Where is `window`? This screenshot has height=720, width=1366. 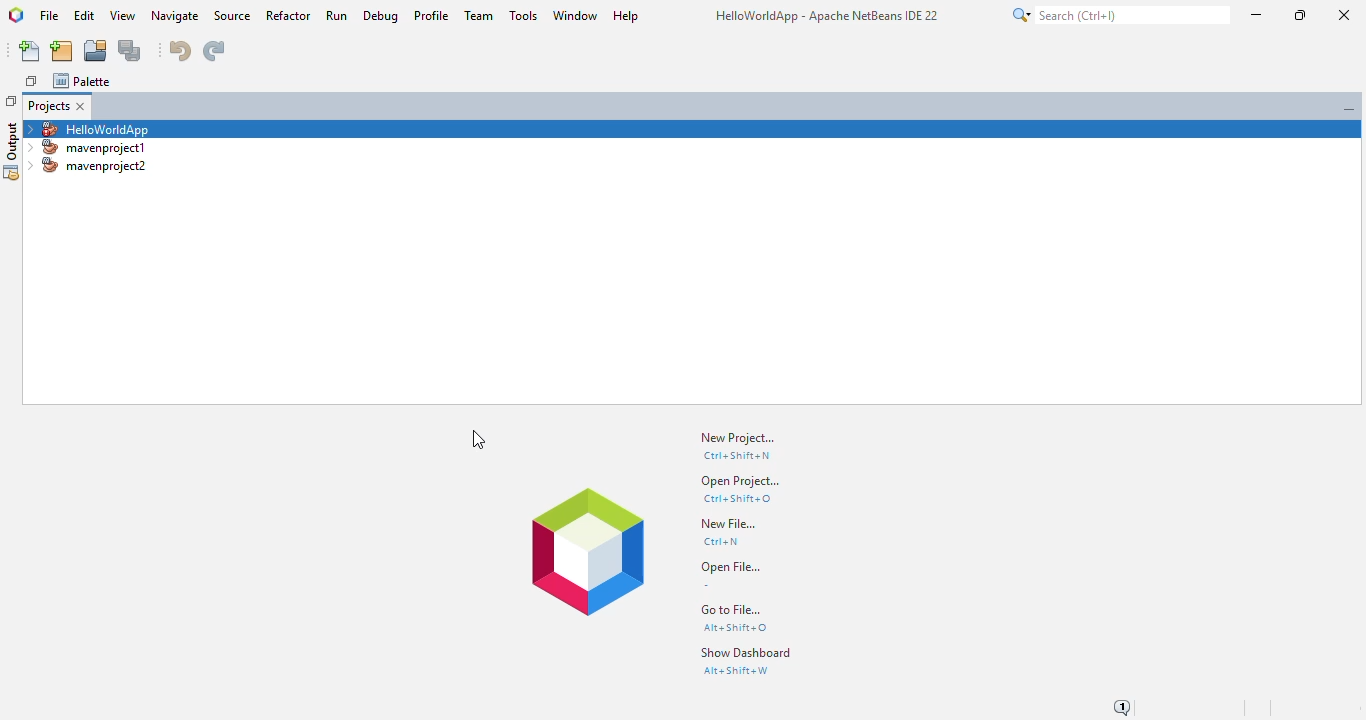 window is located at coordinates (575, 16).